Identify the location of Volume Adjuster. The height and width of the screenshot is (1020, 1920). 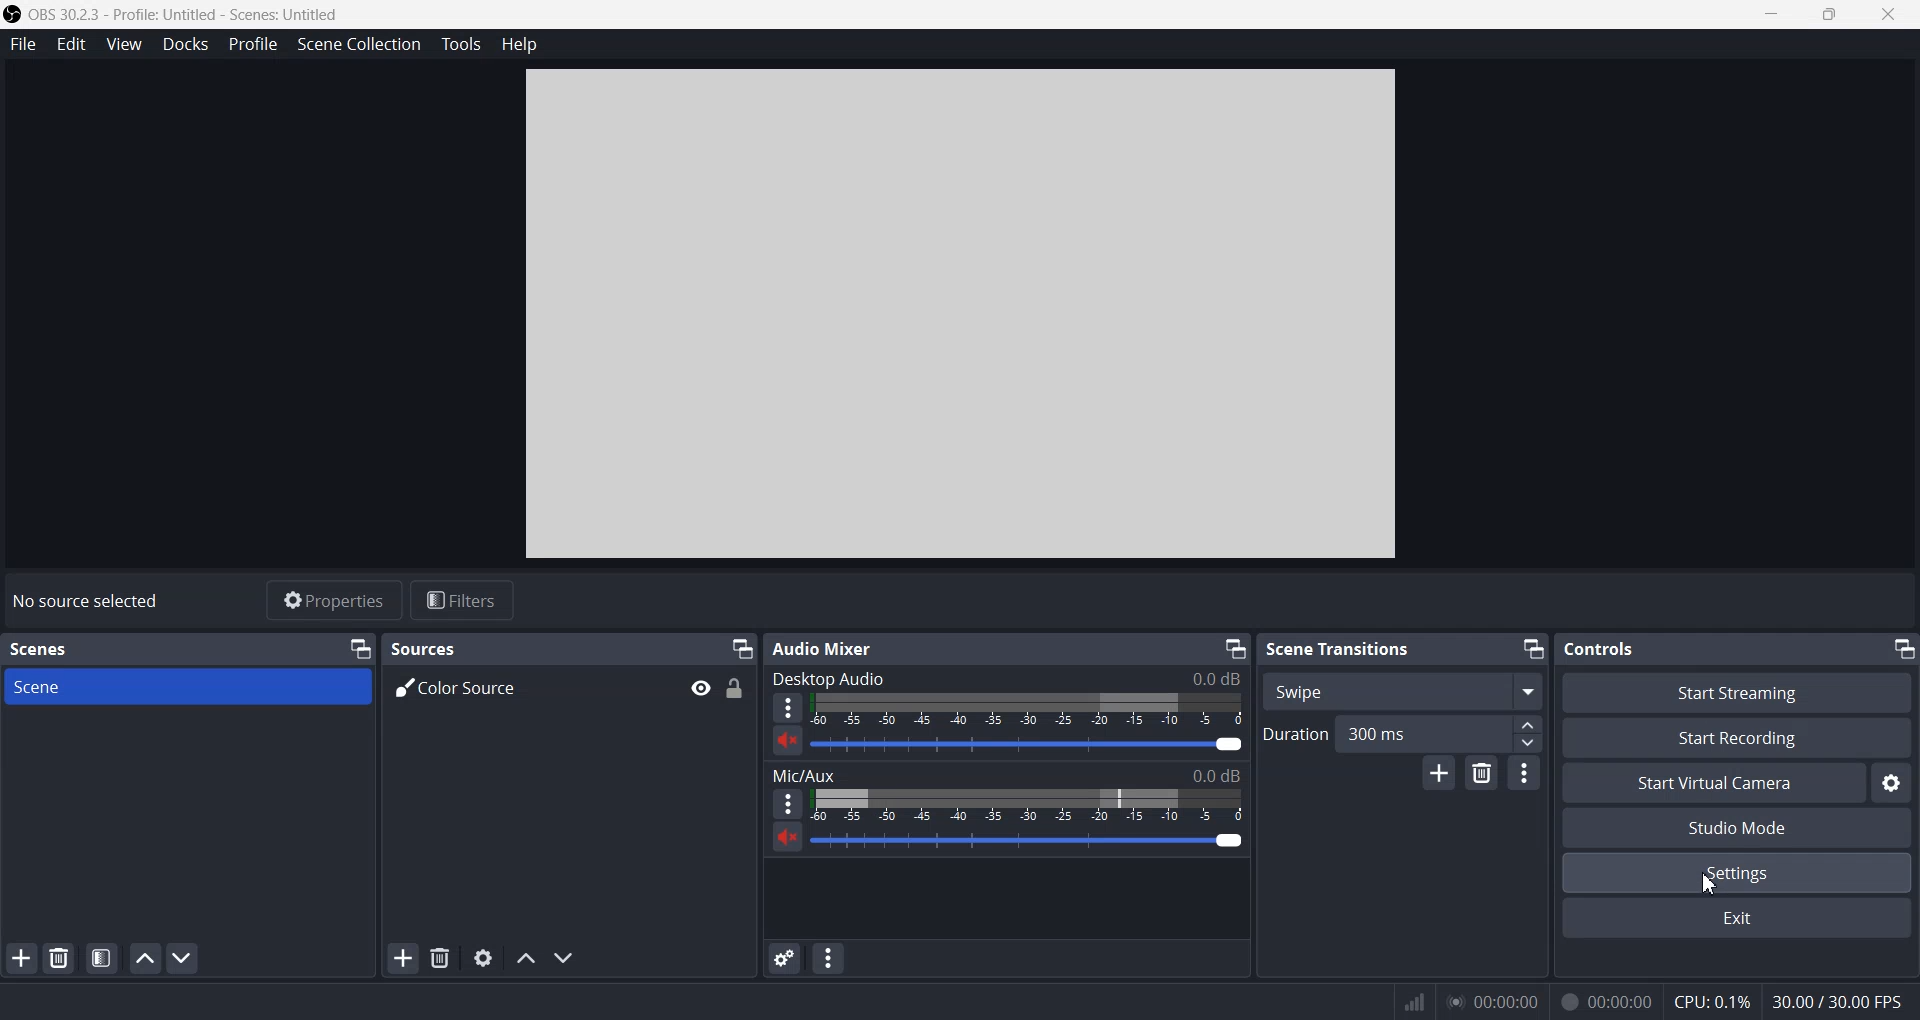
(1028, 840).